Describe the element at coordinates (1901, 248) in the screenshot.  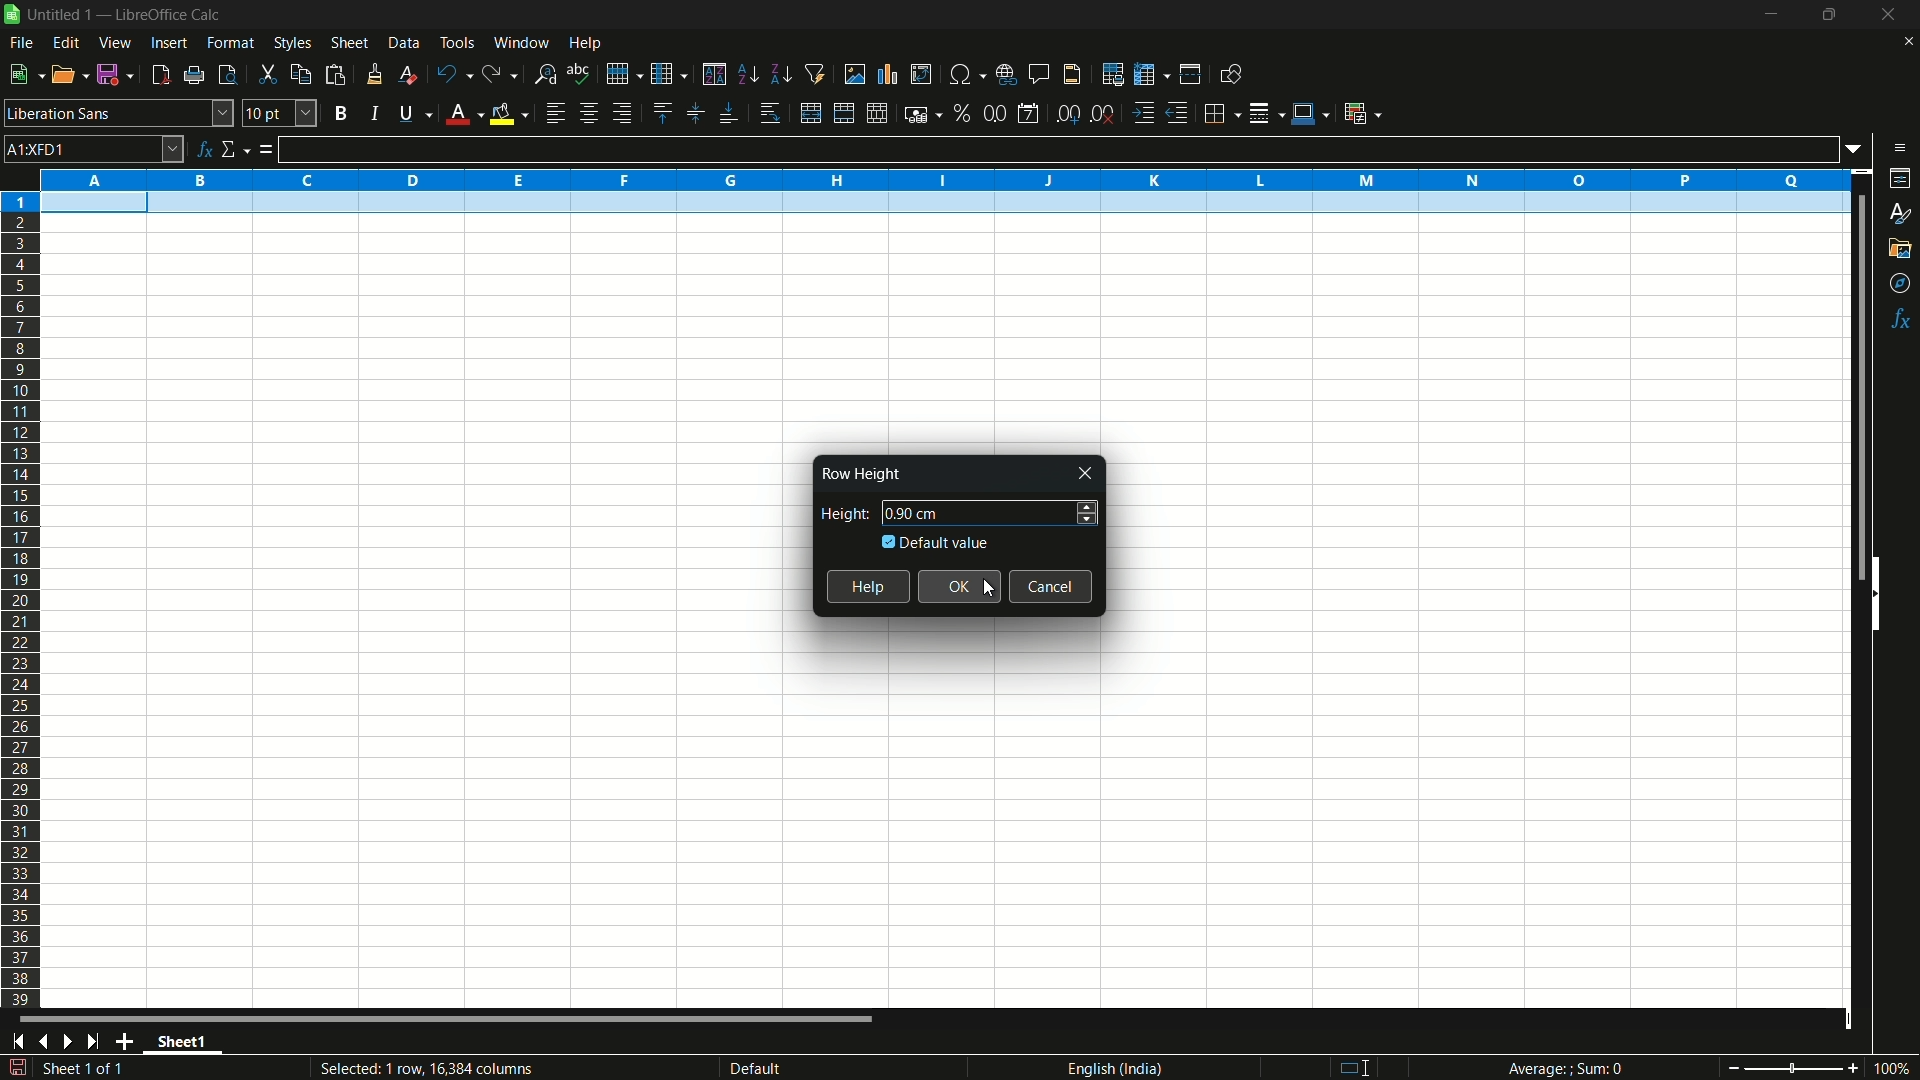
I see `gallery` at that location.